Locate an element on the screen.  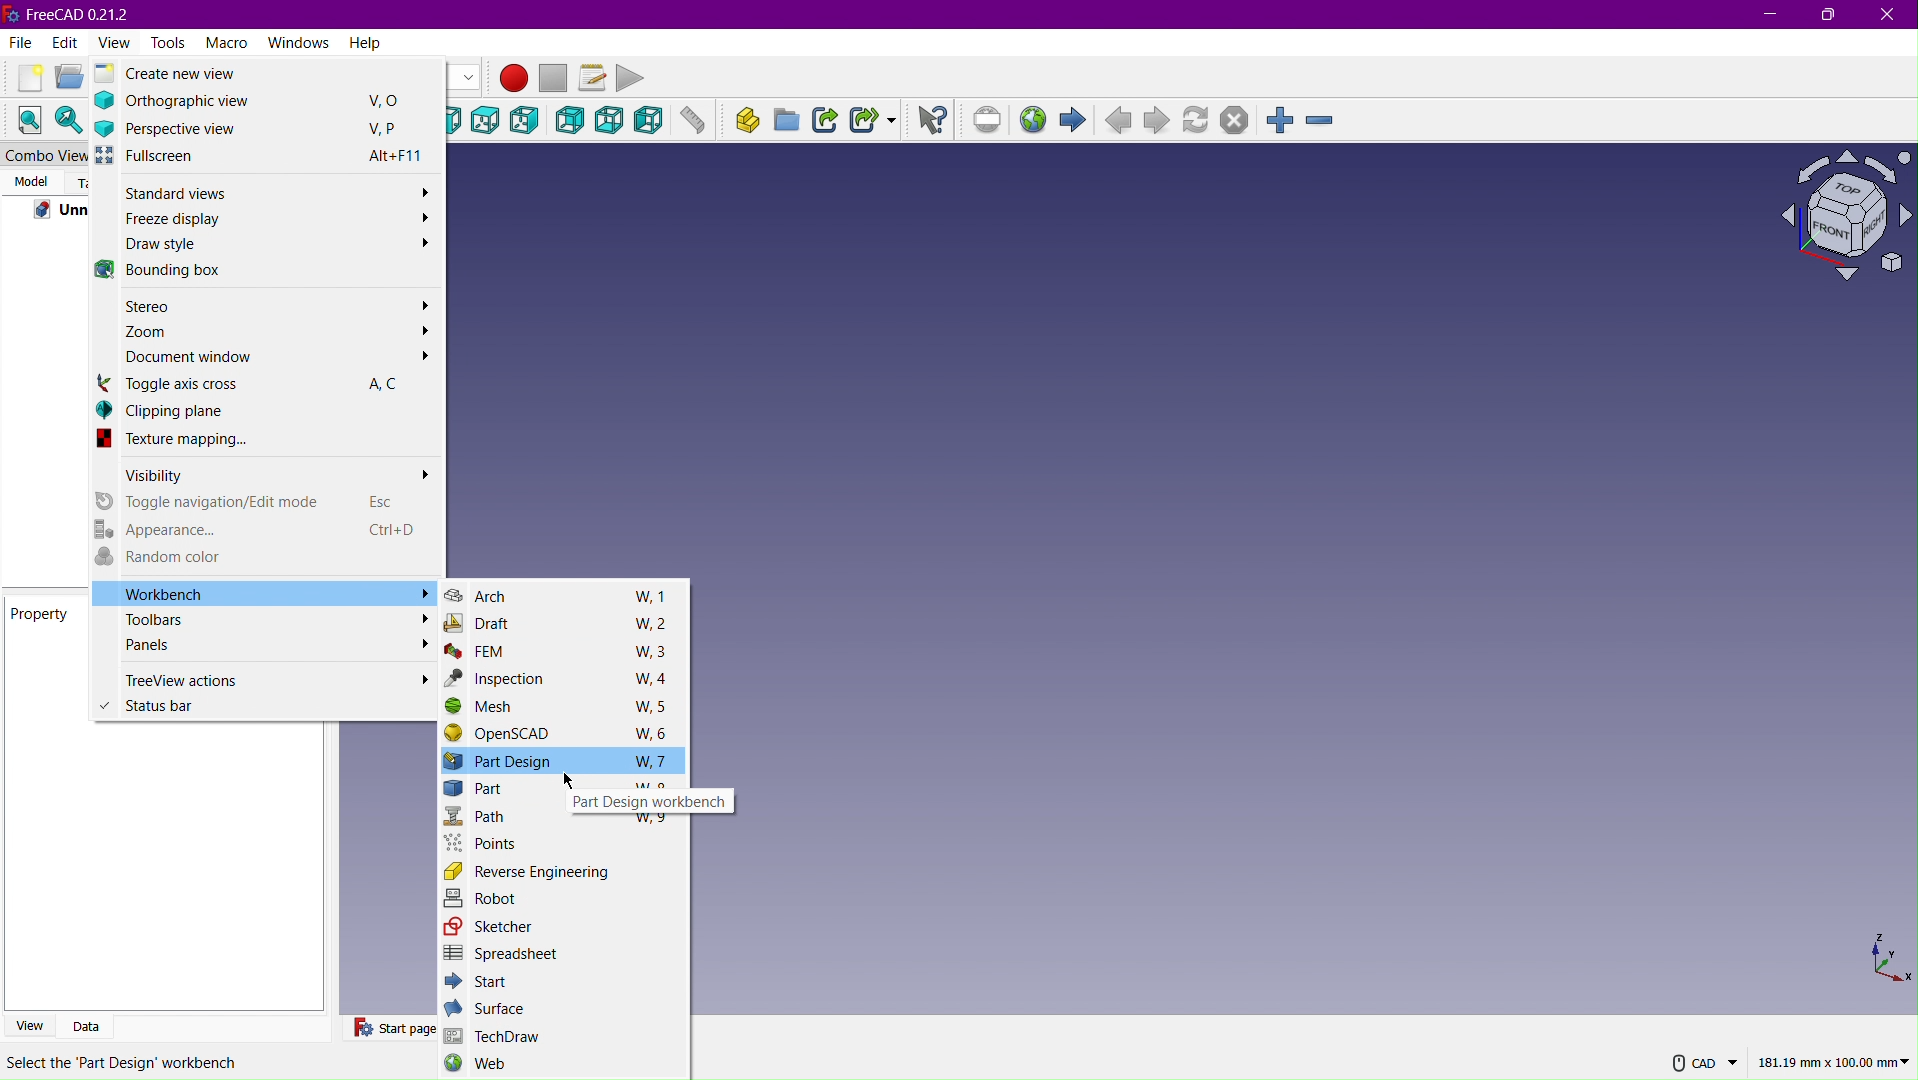
OpenSCAD W, 6 is located at coordinates (567, 737).